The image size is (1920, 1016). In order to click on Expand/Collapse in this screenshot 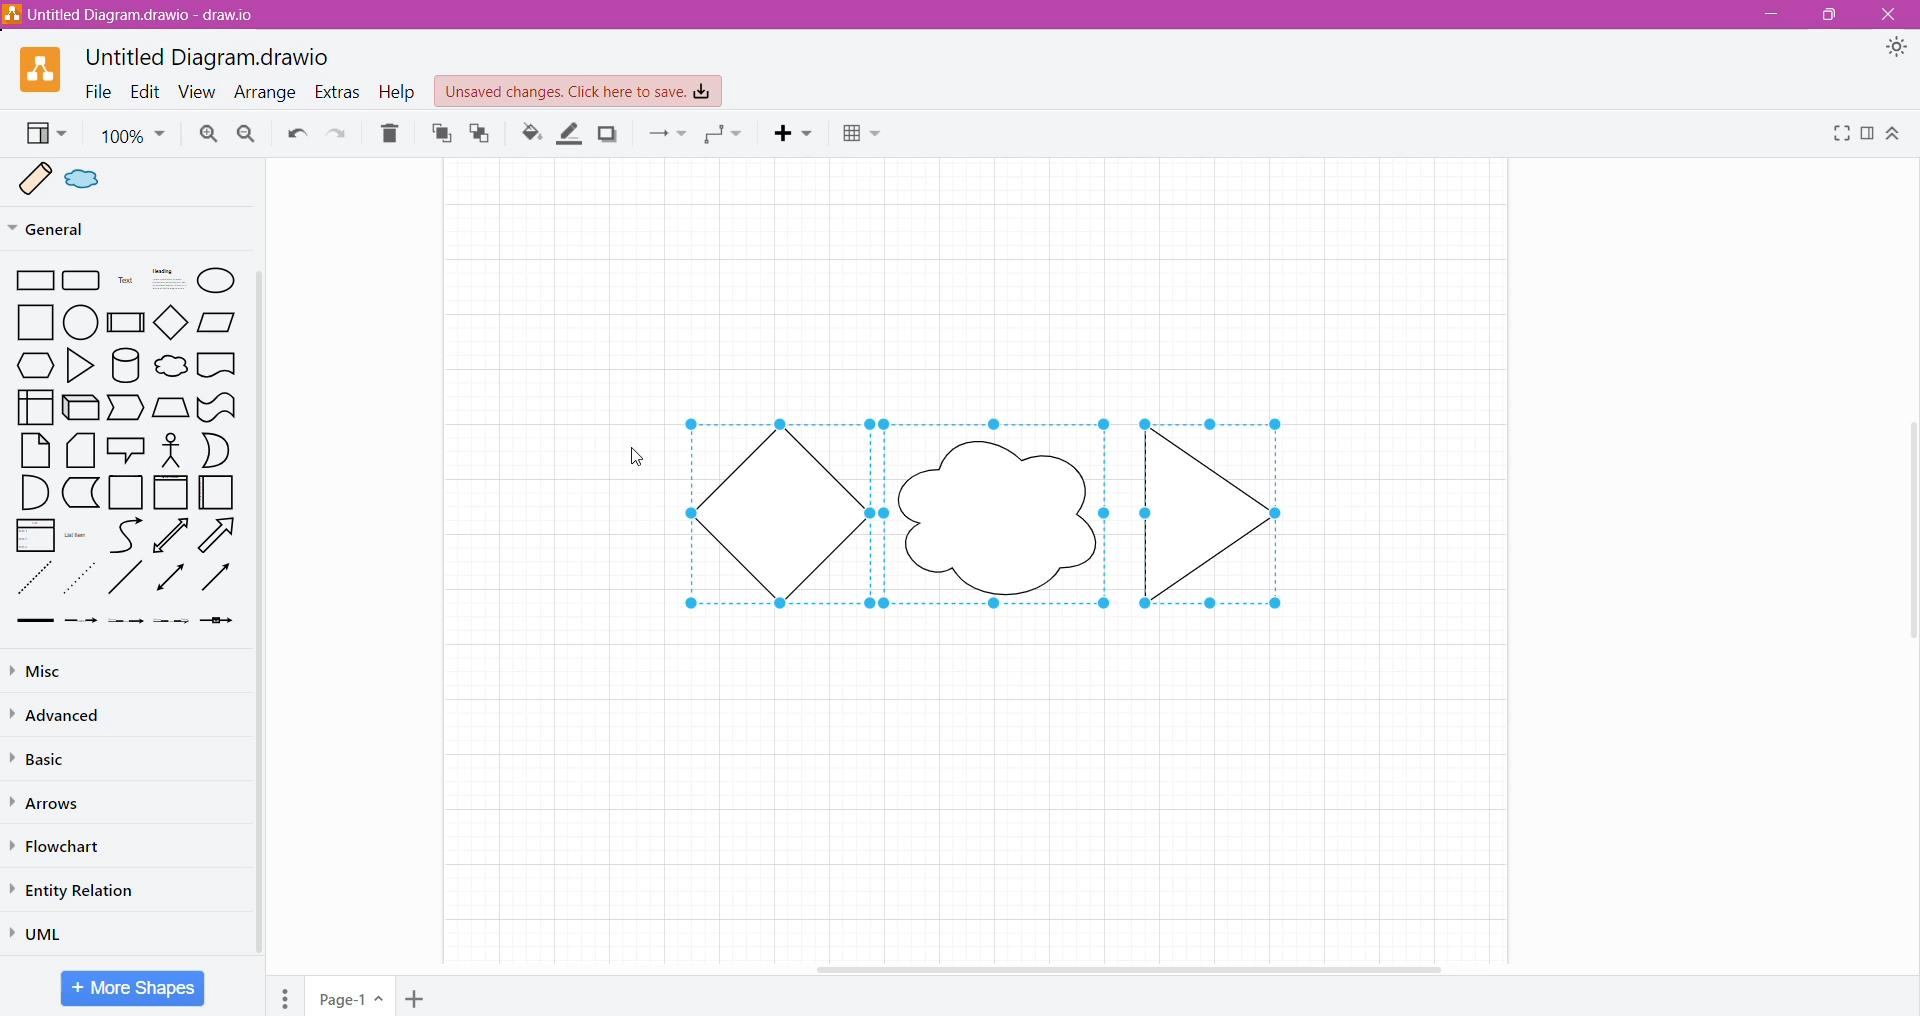, I will do `click(1893, 136)`.